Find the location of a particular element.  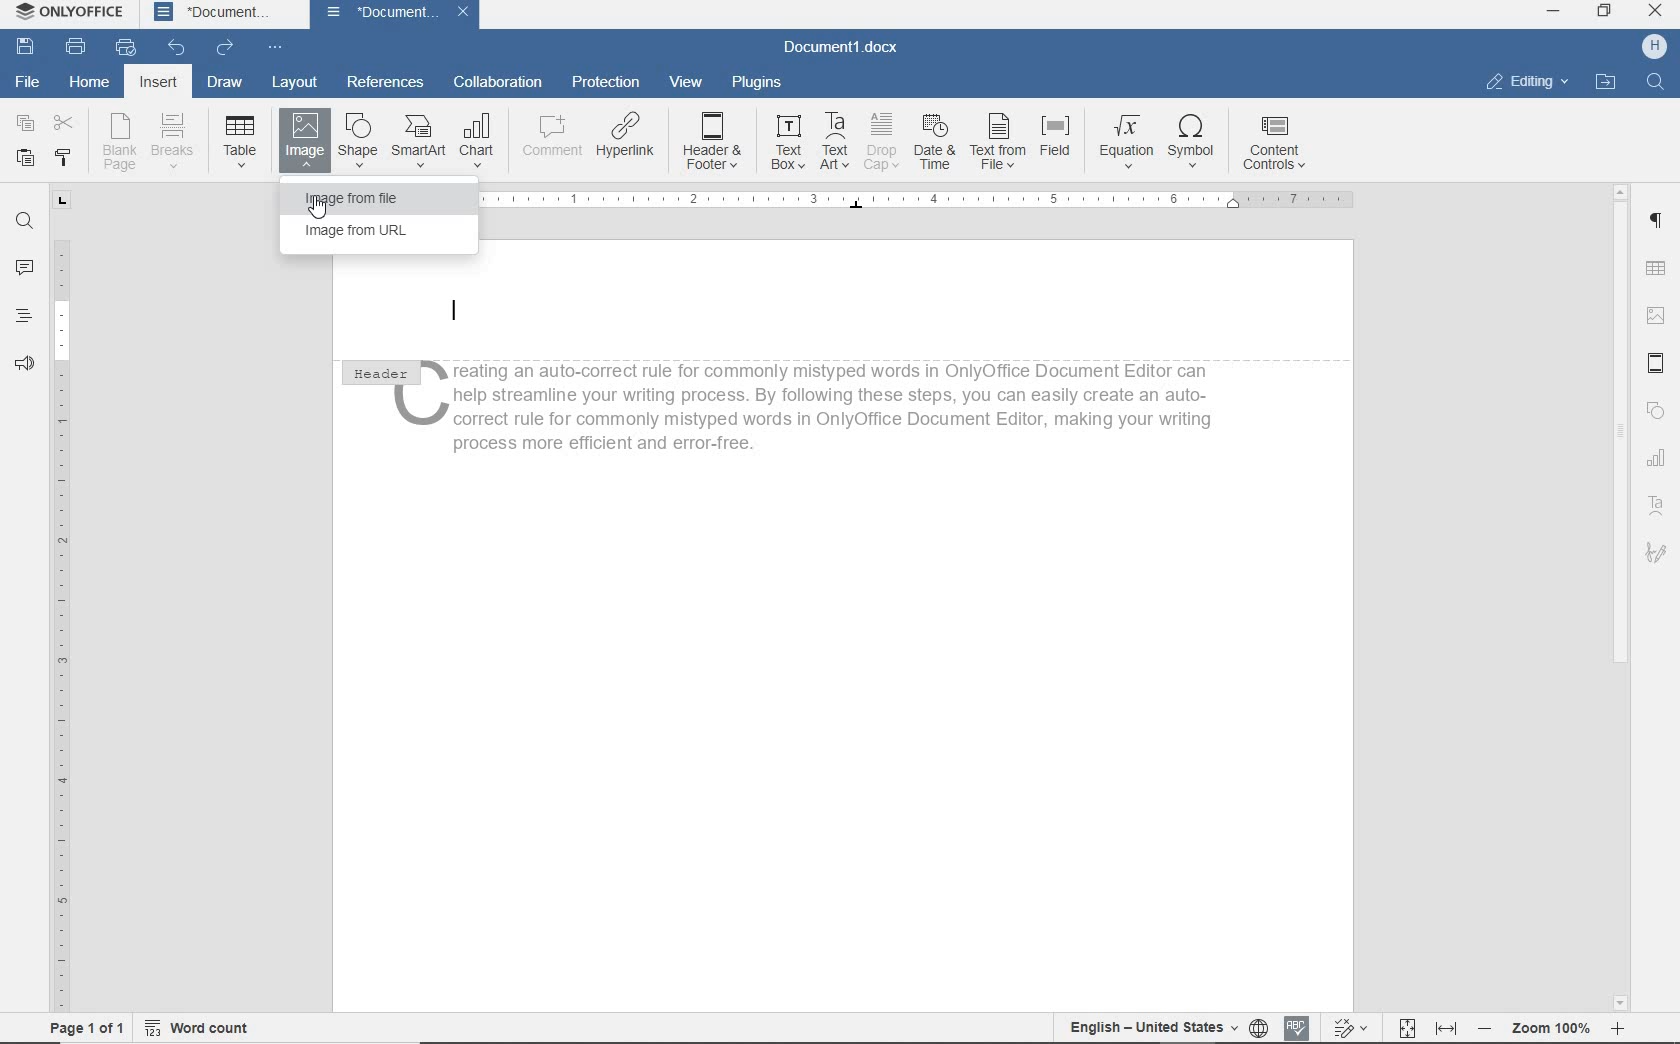

INSERT is located at coordinates (158, 83).